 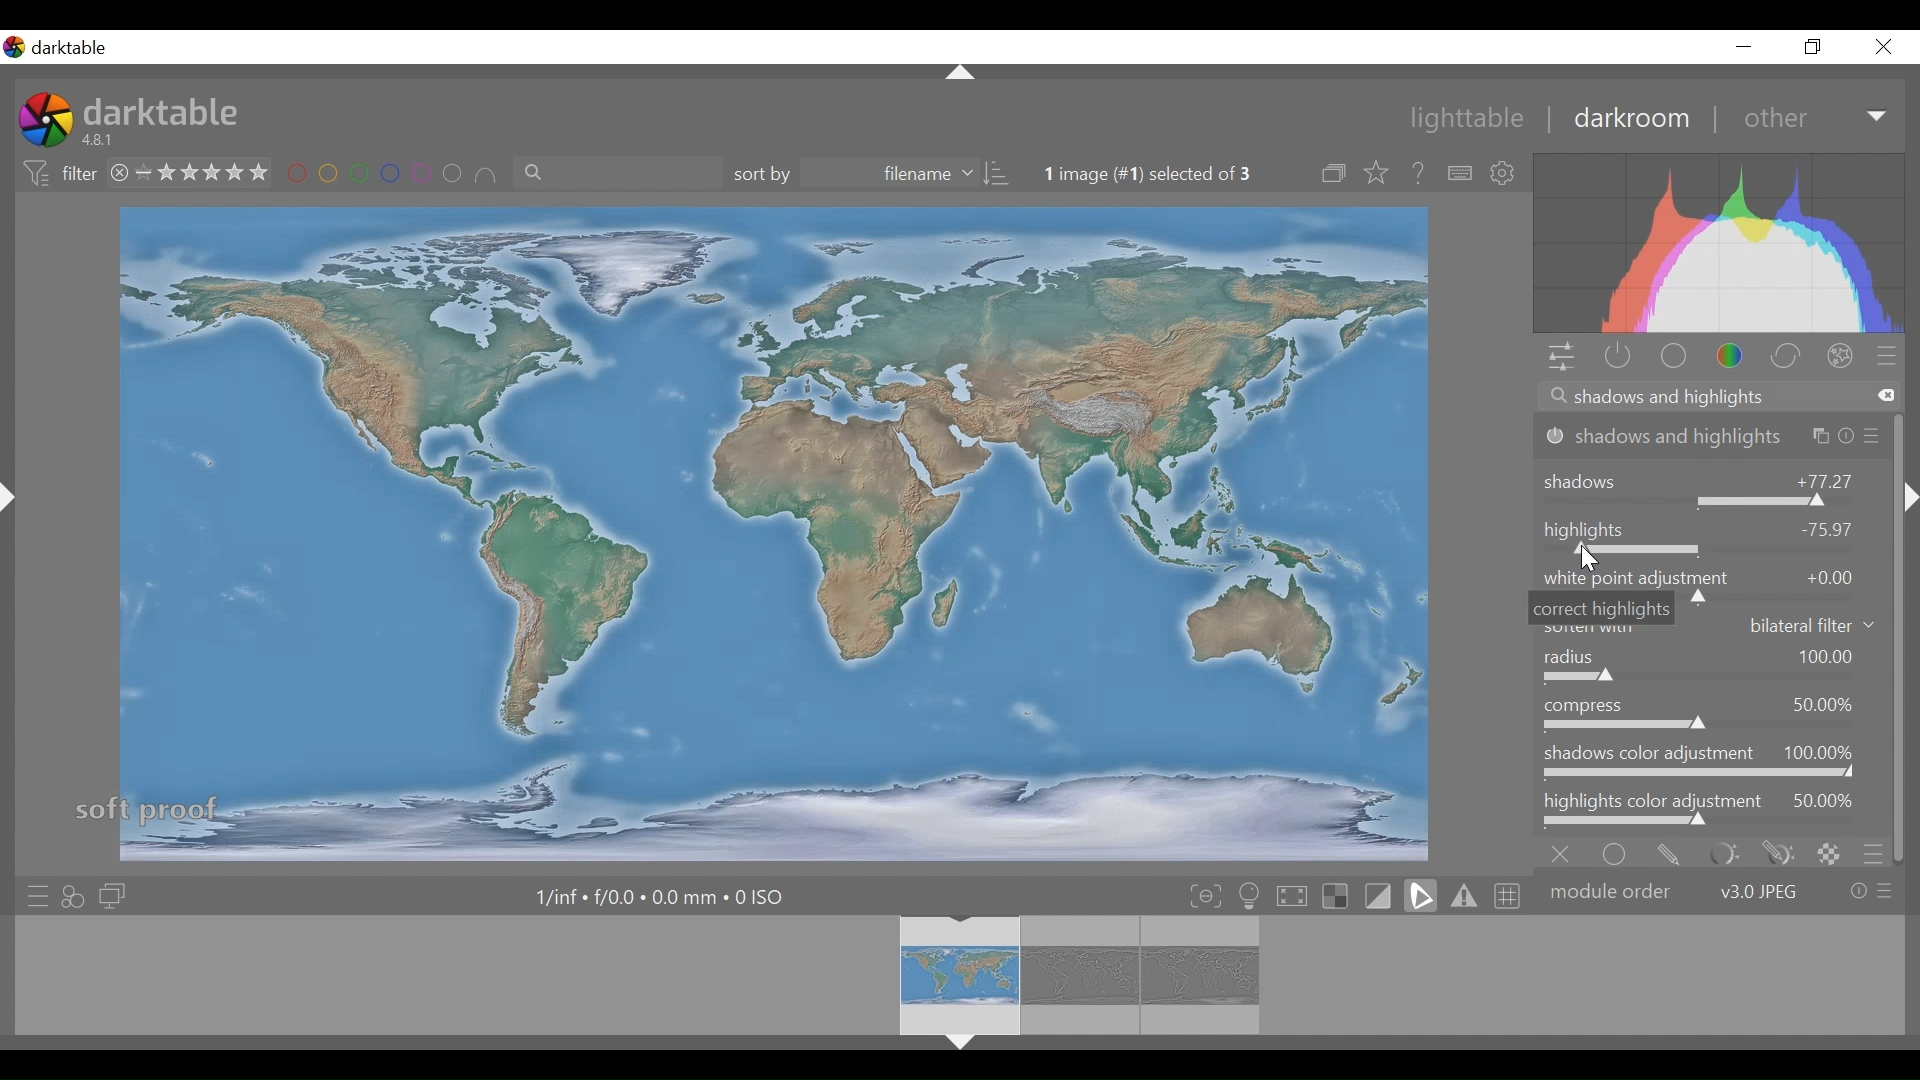 I want to click on define shortcut, so click(x=1459, y=173).